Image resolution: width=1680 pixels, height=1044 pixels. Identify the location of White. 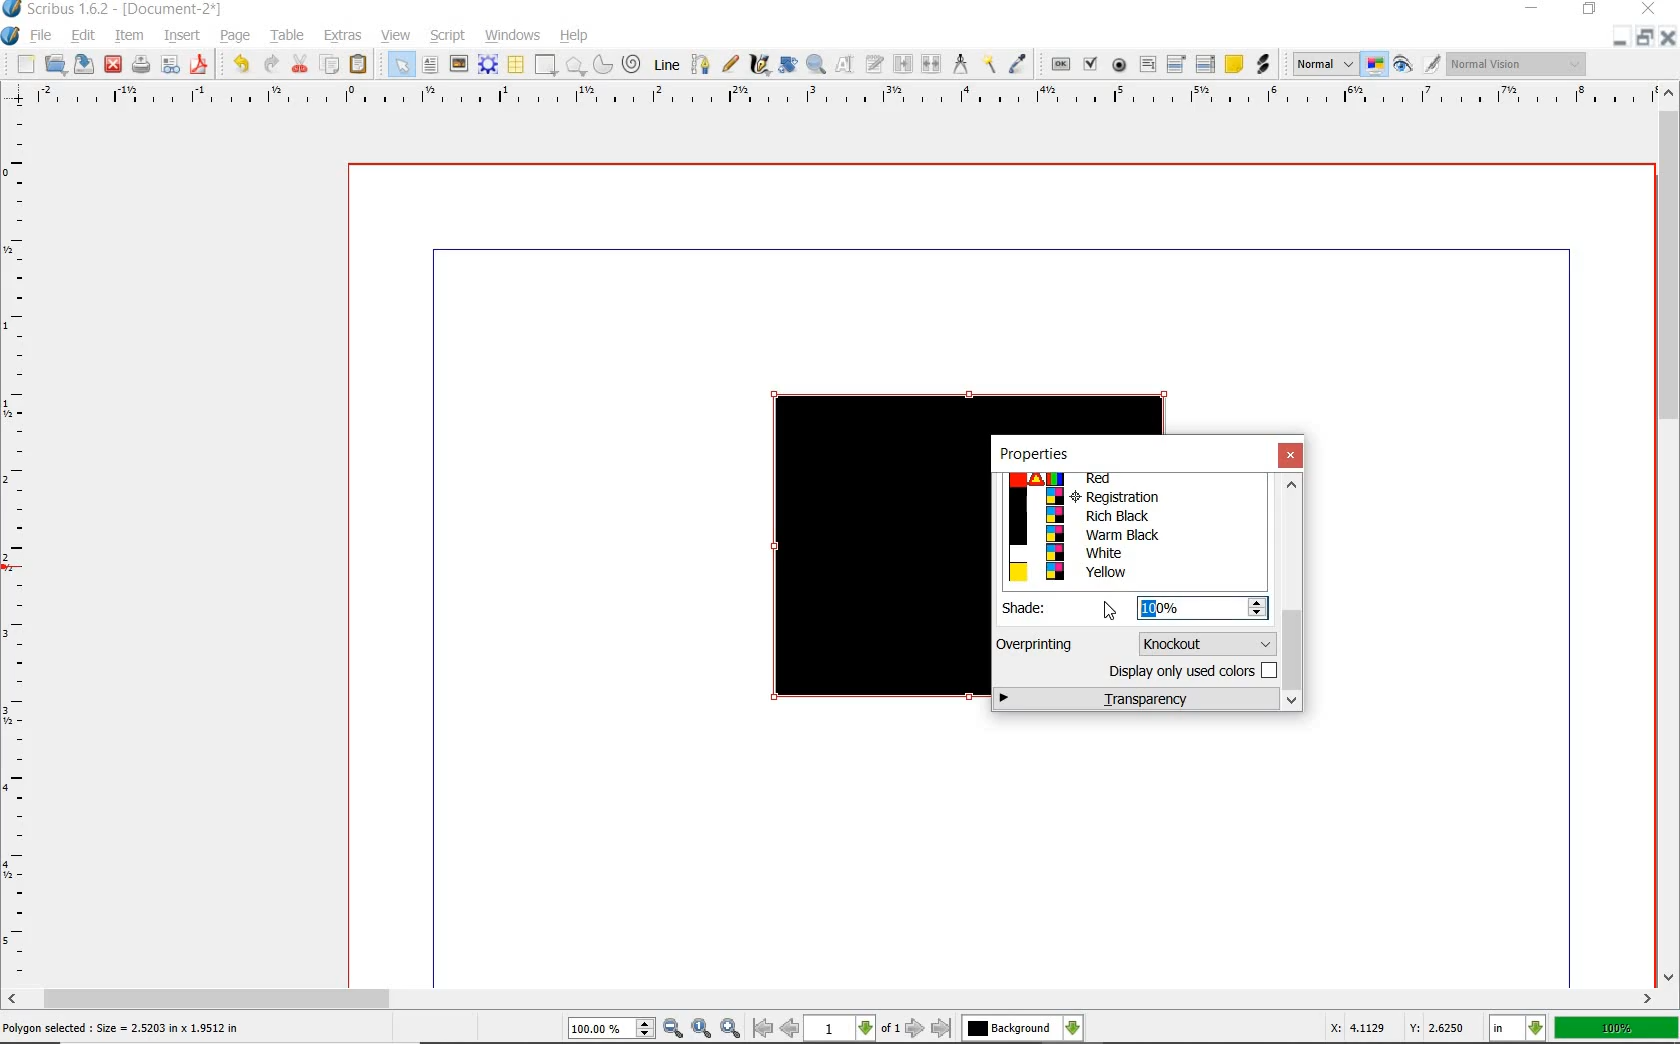
(1130, 552).